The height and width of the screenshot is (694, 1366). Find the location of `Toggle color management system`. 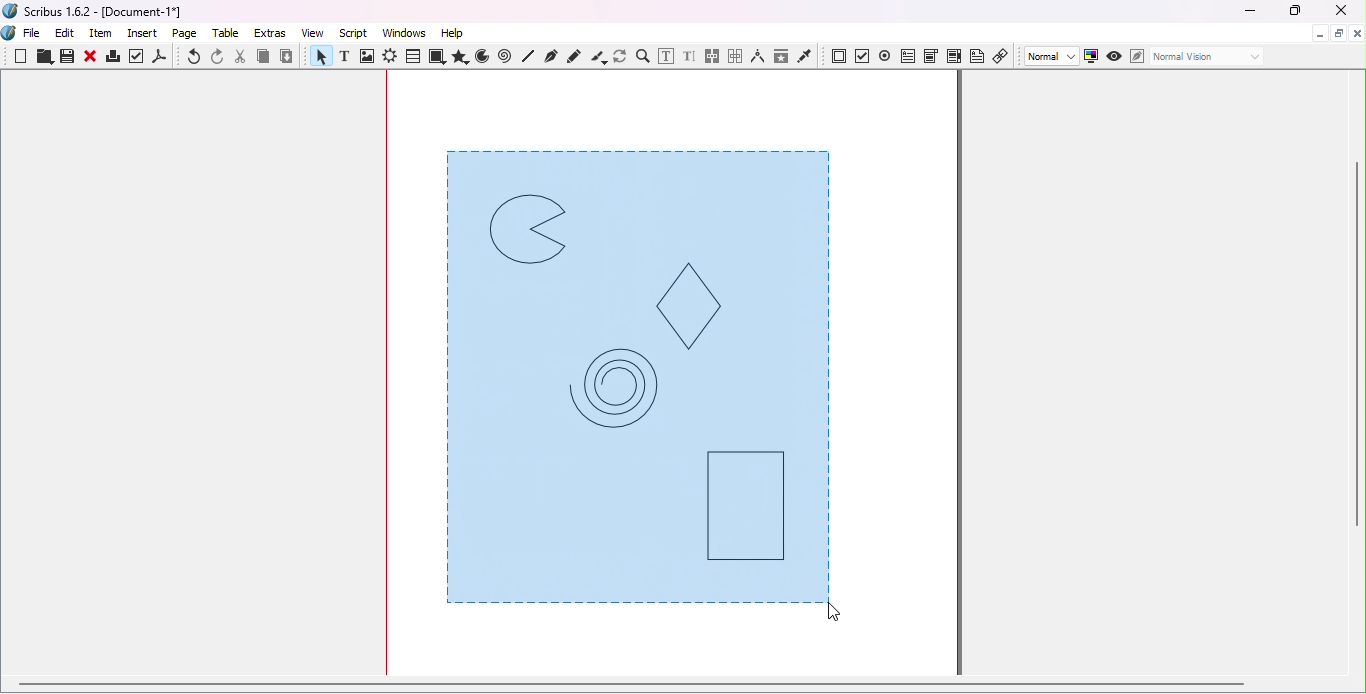

Toggle color management system is located at coordinates (1092, 55).